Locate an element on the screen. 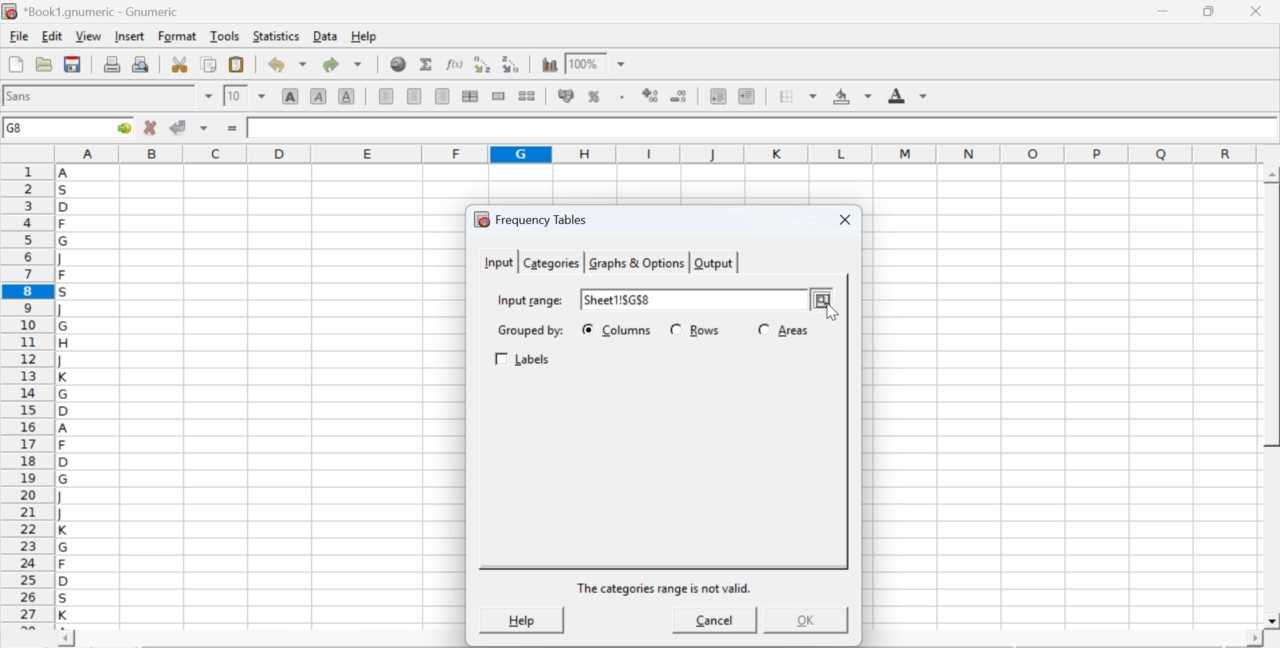 The image size is (1280, 648). output is located at coordinates (714, 263).